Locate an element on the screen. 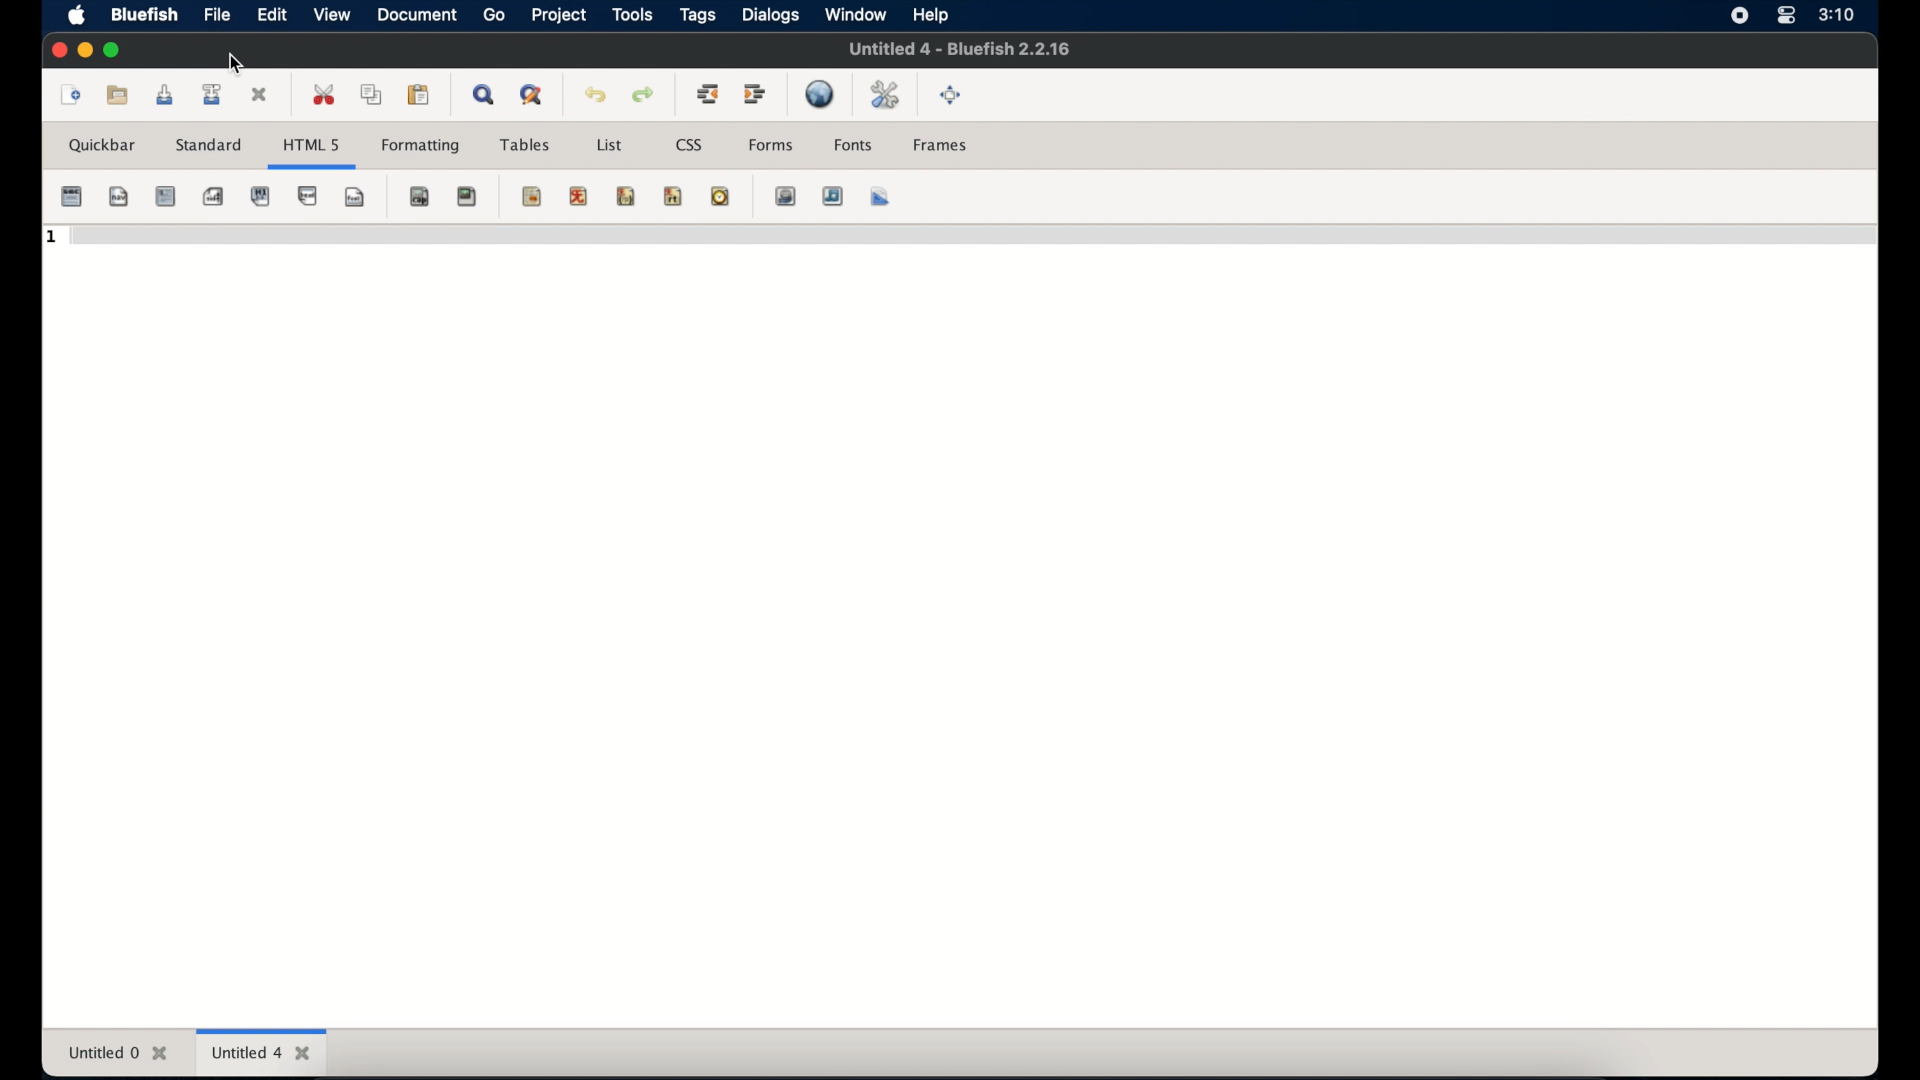  tables is located at coordinates (525, 145).